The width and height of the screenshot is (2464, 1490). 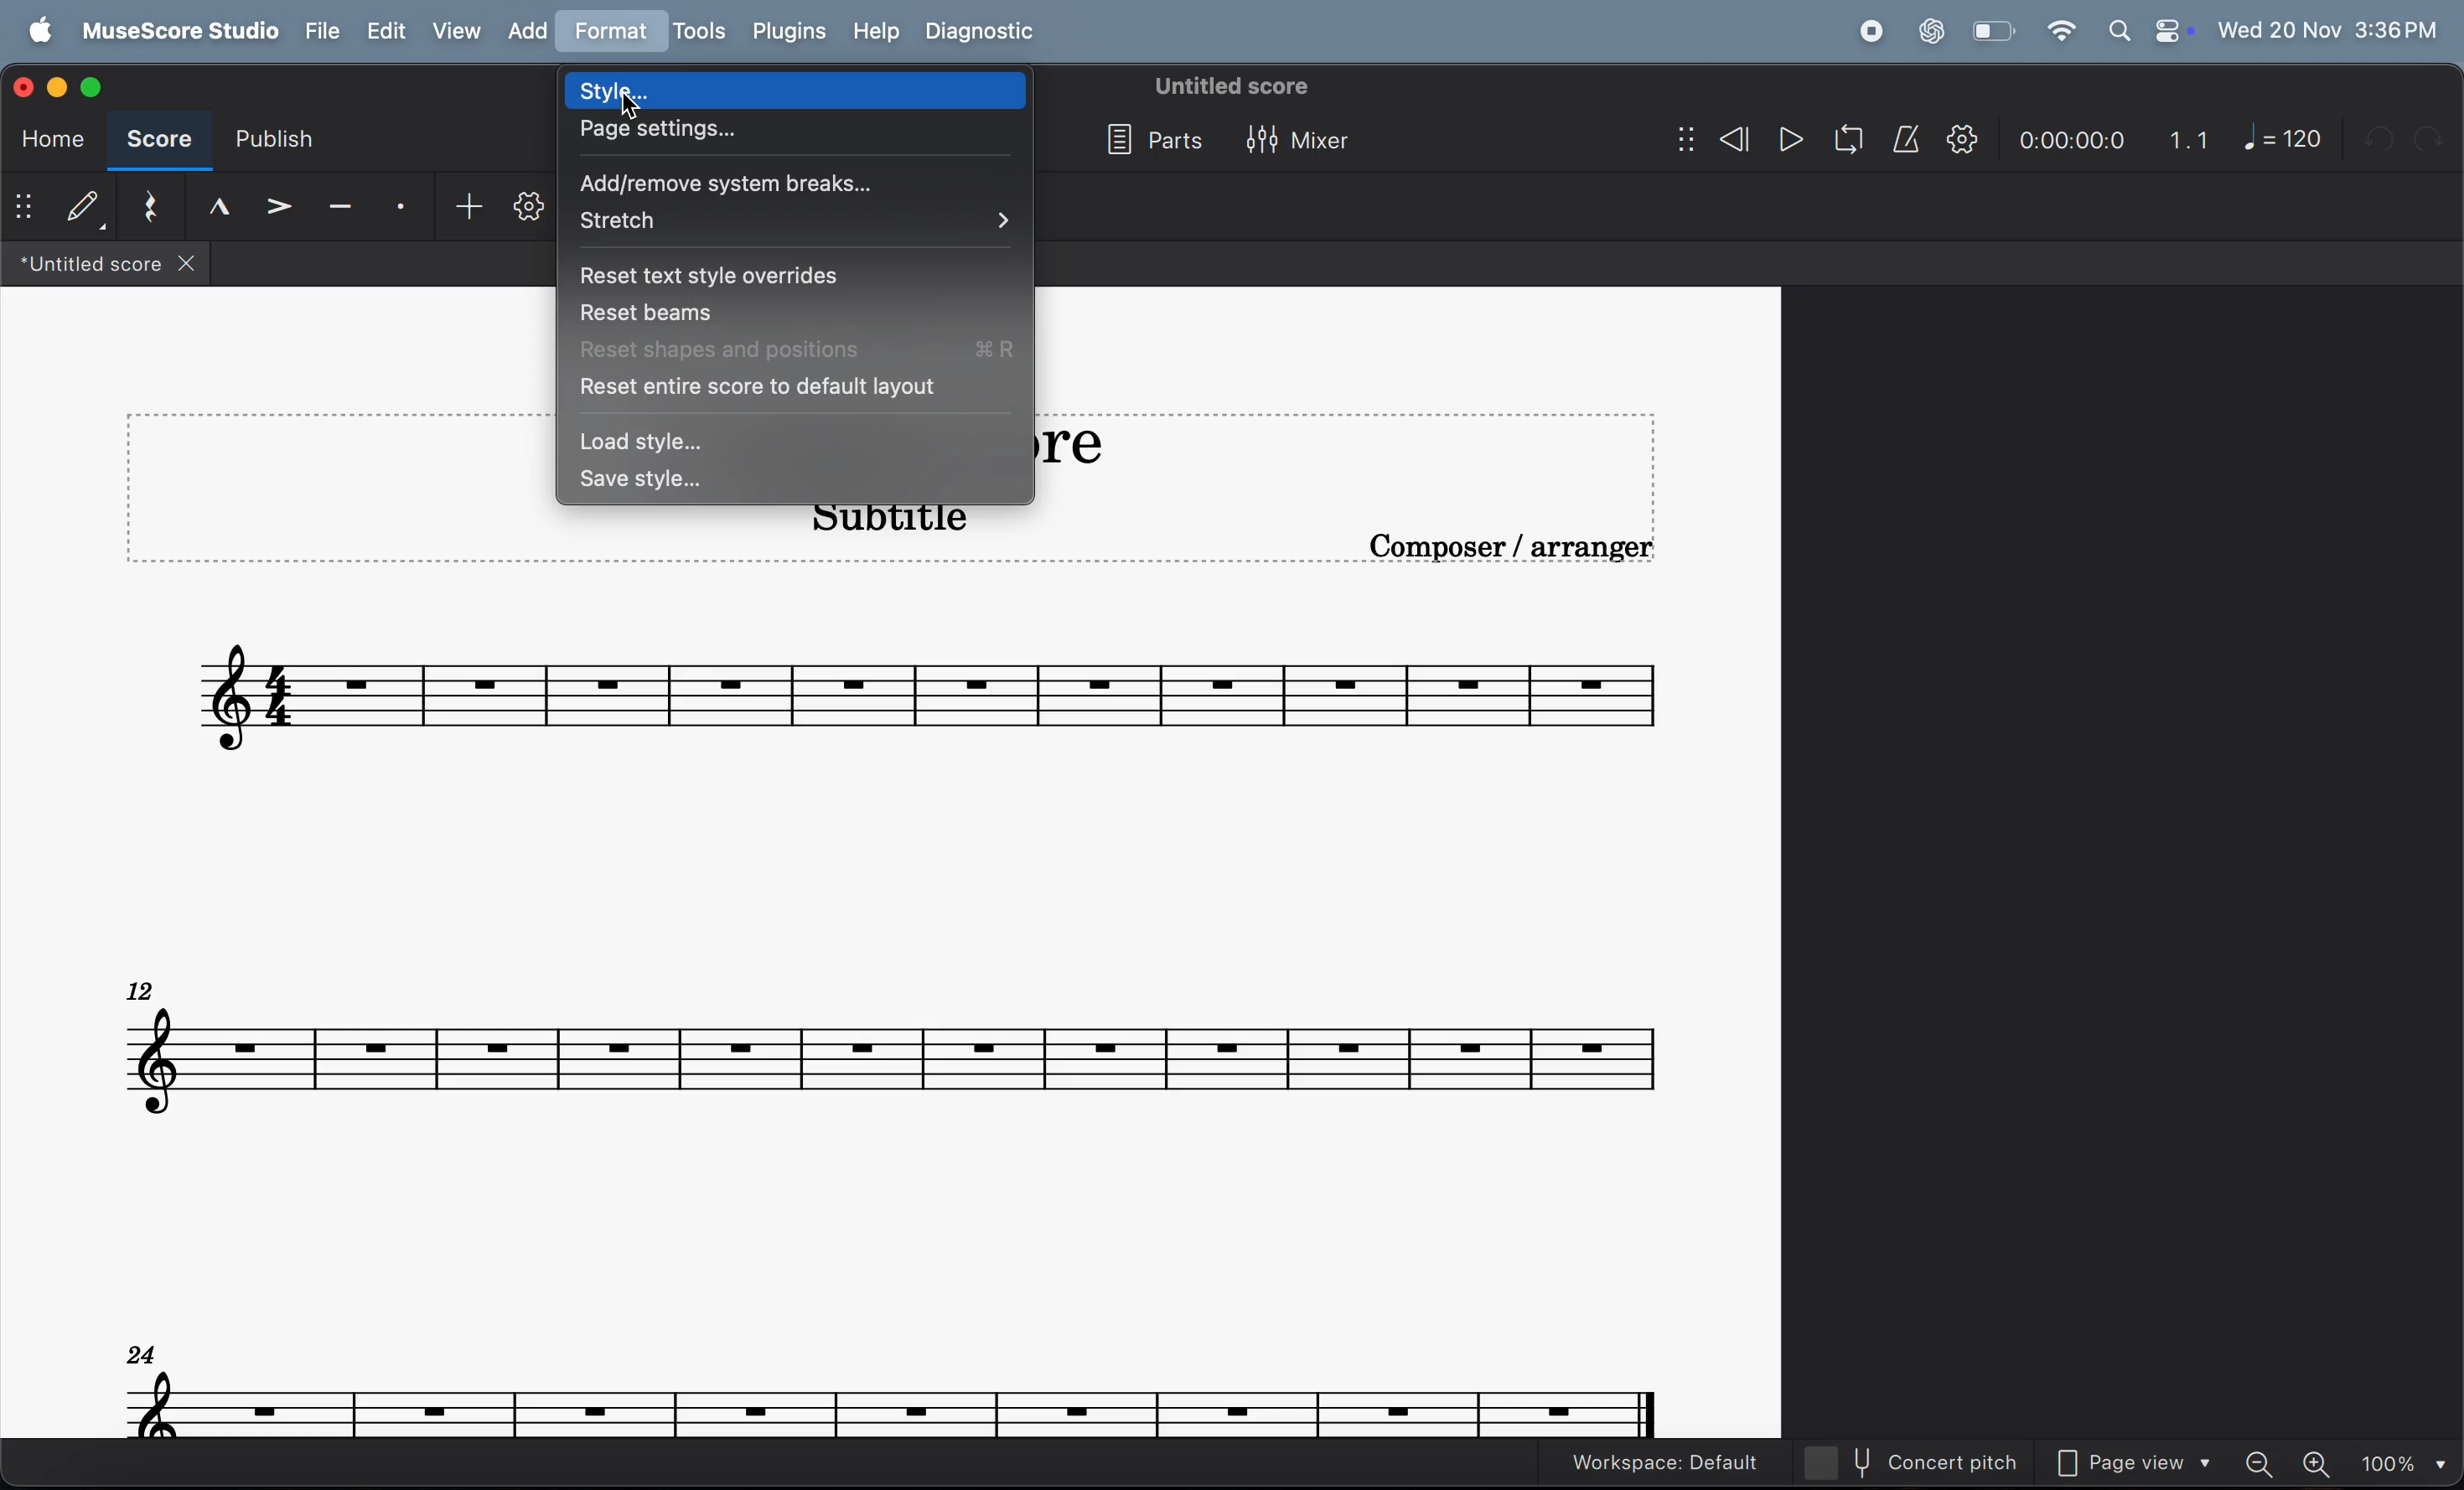 I want to click on notes, so click(x=892, y=1046).